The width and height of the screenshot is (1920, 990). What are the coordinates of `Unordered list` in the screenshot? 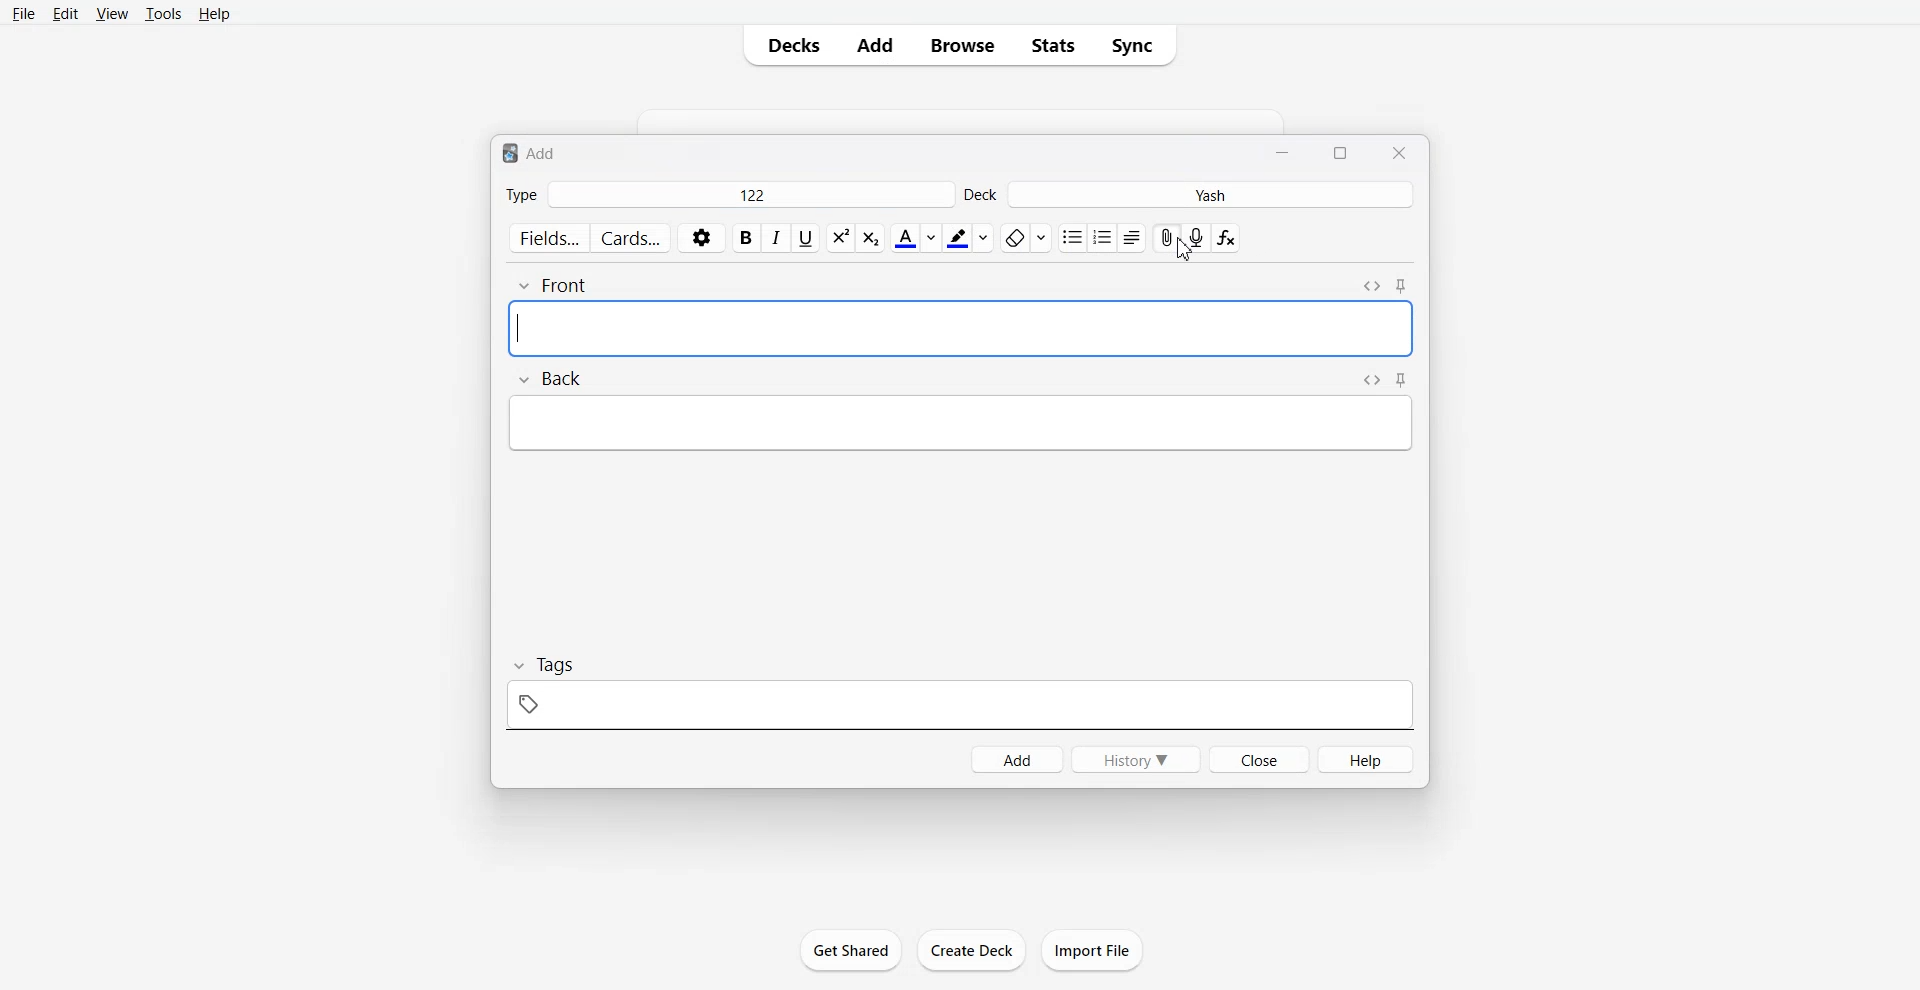 It's located at (1072, 238).